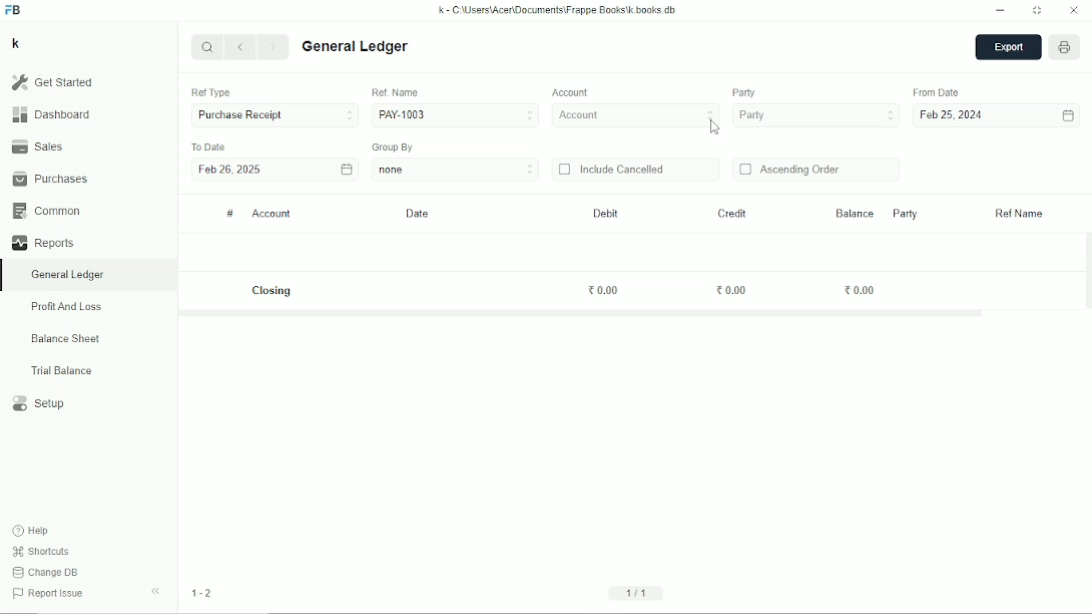 The width and height of the screenshot is (1092, 614). What do you see at coordinates (1068, 116) in the screenshot?
I see `Calendar` at bounding box center [1068, 116].